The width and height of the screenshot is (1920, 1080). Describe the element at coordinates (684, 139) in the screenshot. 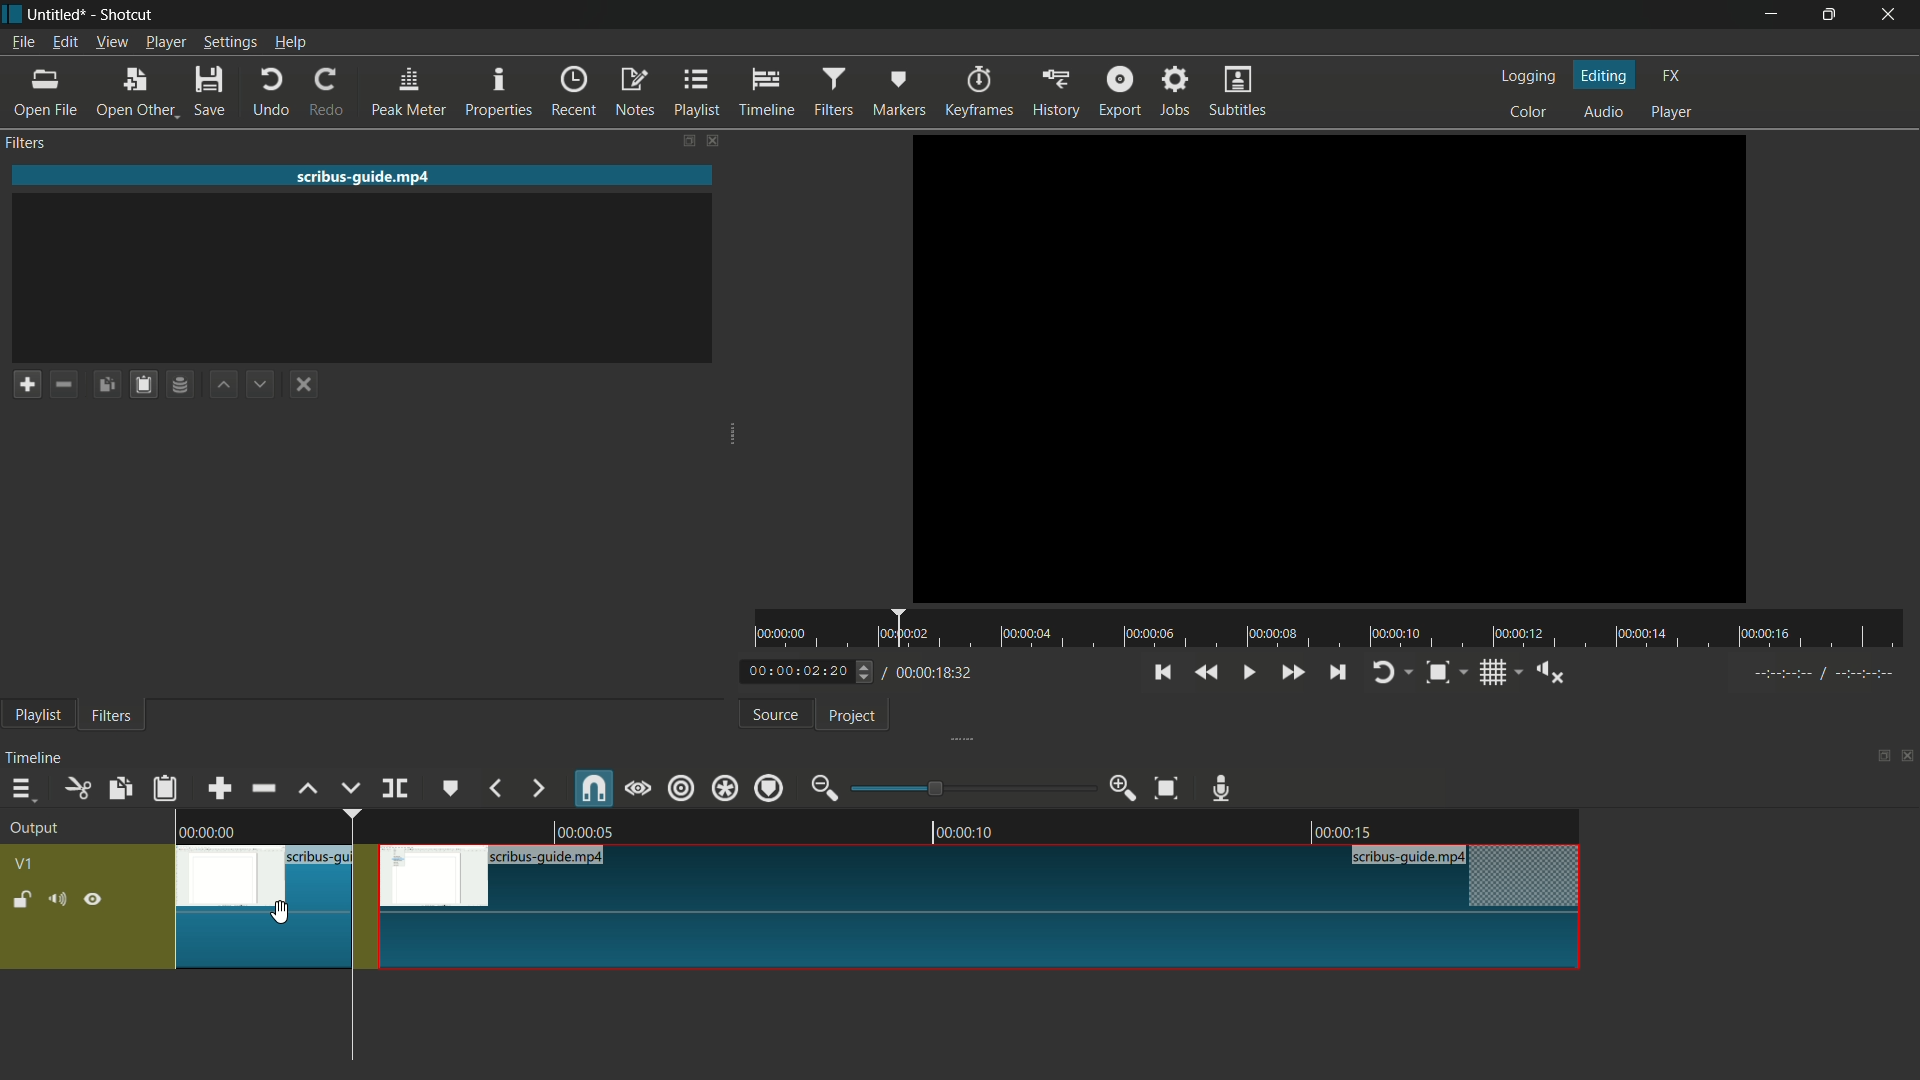

I see `change layout` at that location.